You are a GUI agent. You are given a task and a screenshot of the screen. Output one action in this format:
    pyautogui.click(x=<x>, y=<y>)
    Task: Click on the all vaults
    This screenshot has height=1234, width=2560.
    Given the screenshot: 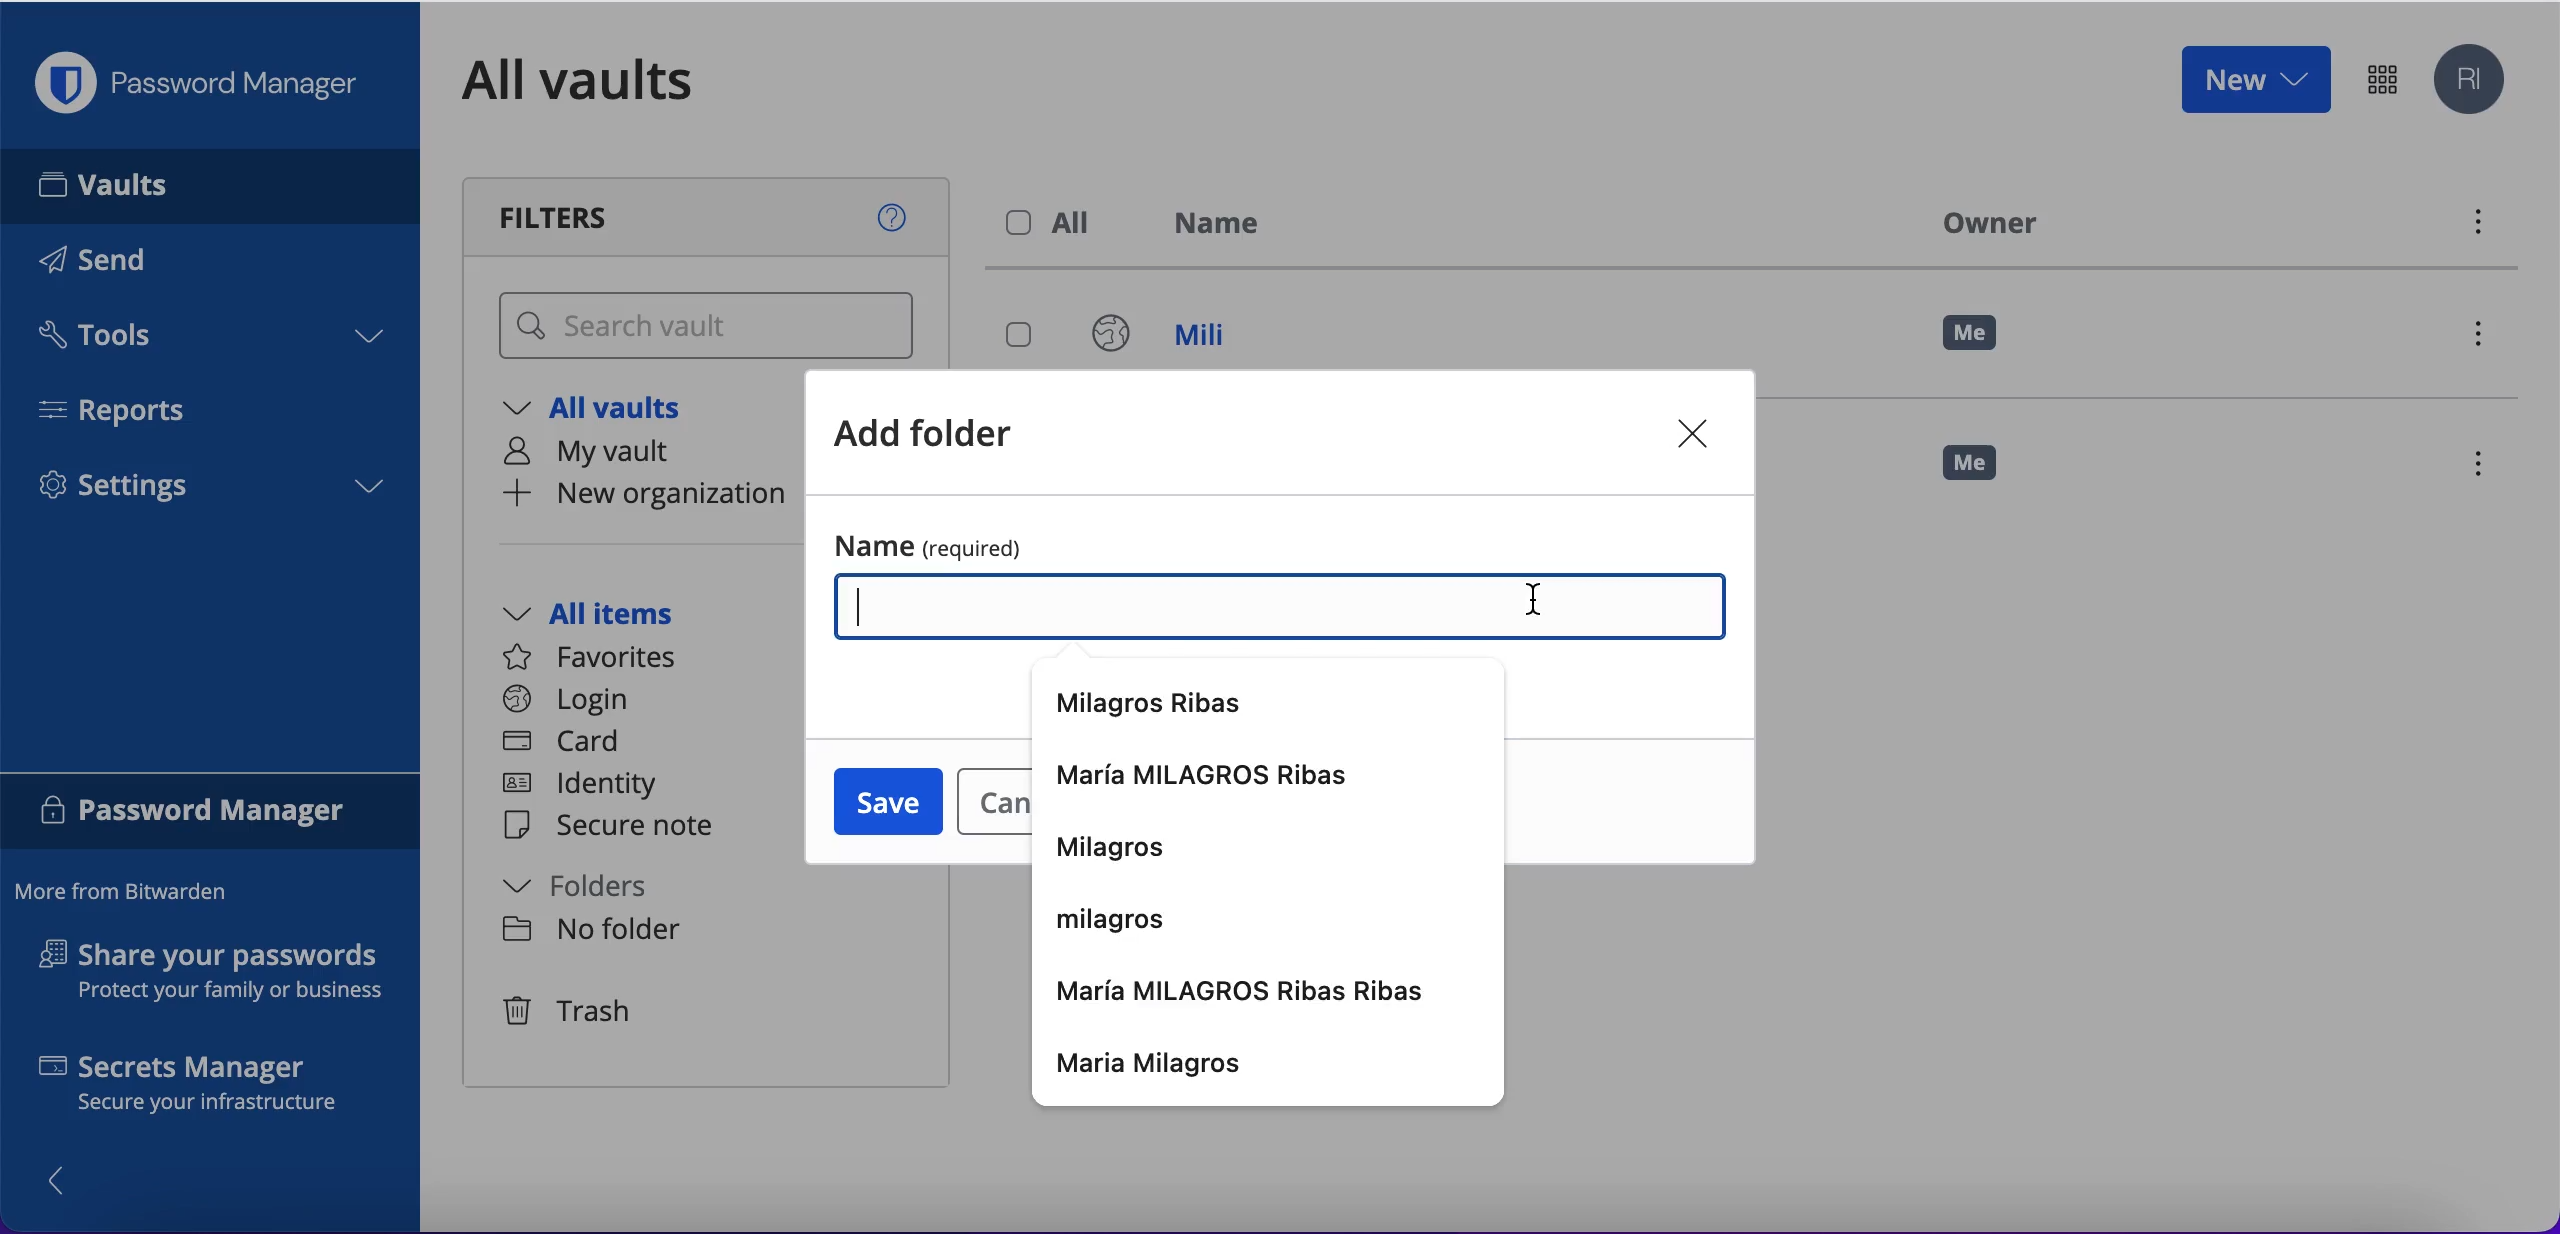 What is the action you would take?
    pyautogui.click(x=608, y=80)
    